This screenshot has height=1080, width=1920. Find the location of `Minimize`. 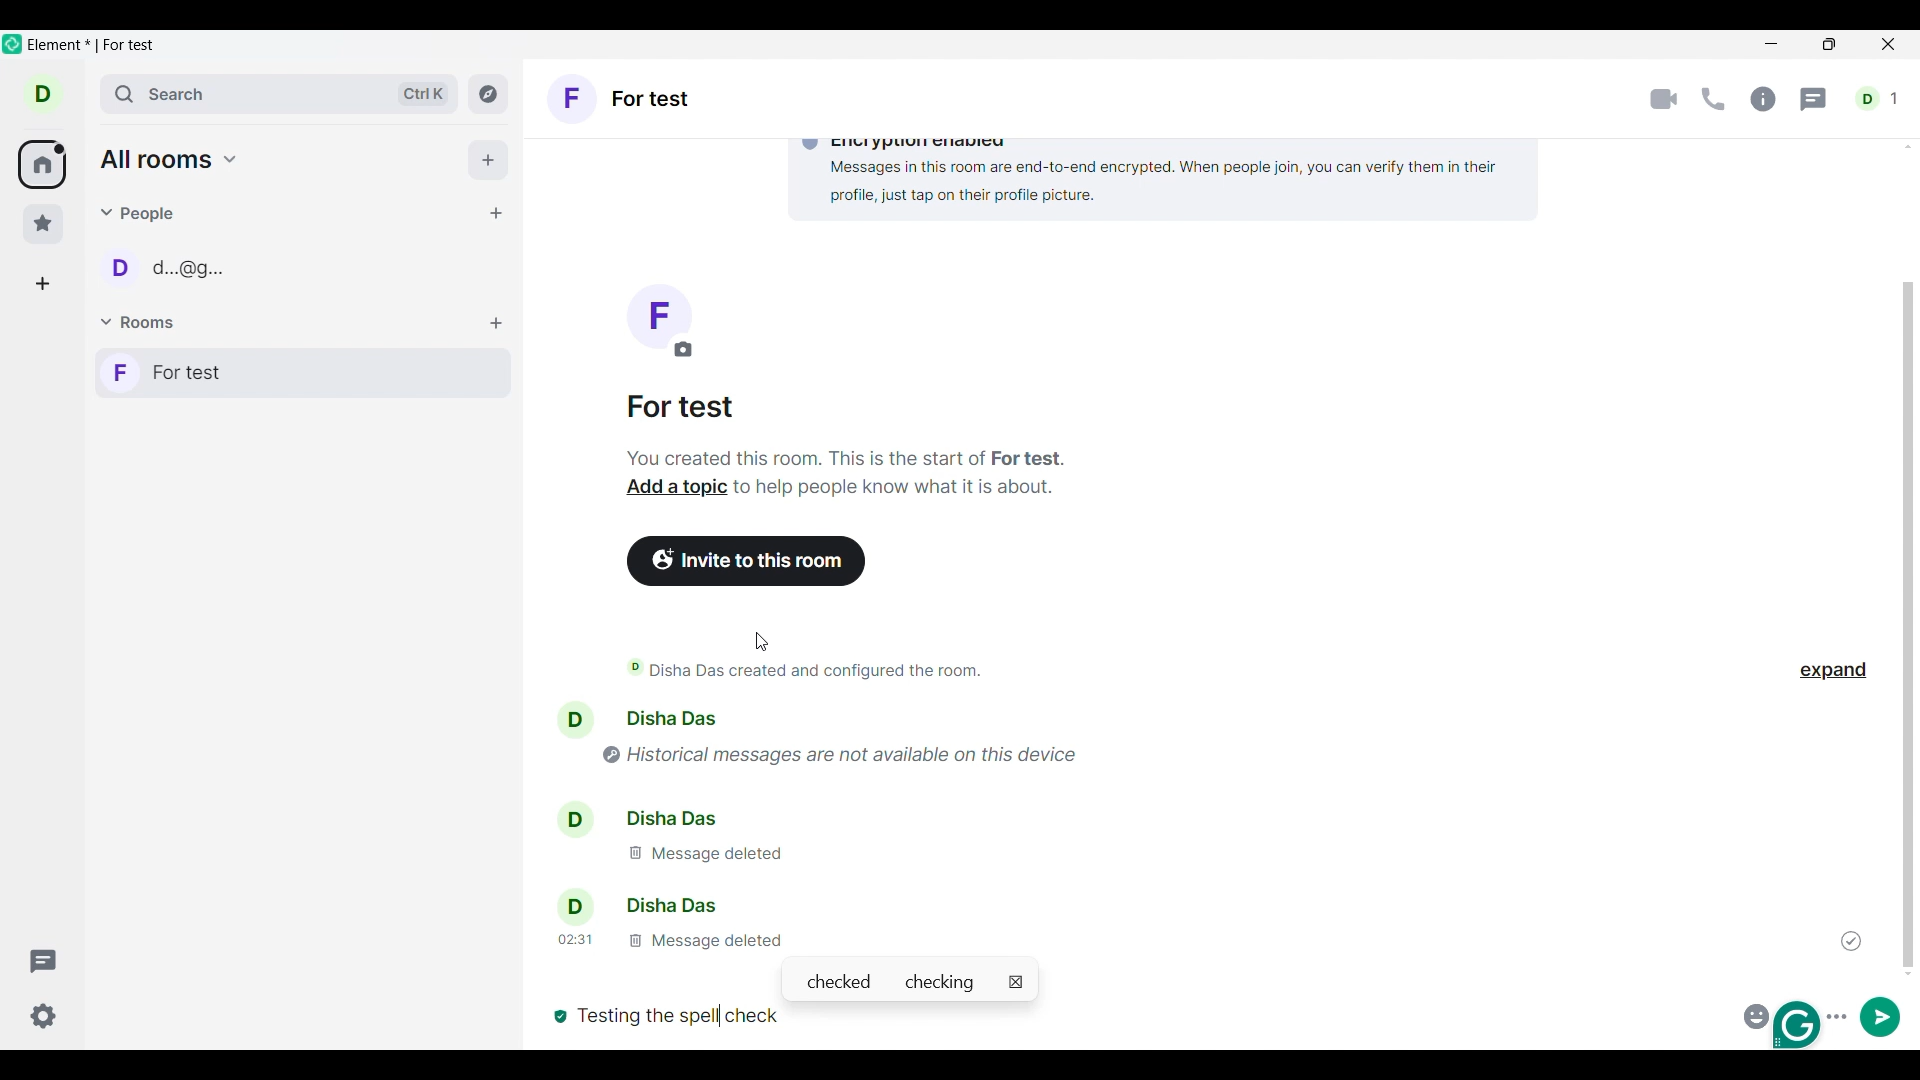

Minimize is located at coordinates (1772, 44).